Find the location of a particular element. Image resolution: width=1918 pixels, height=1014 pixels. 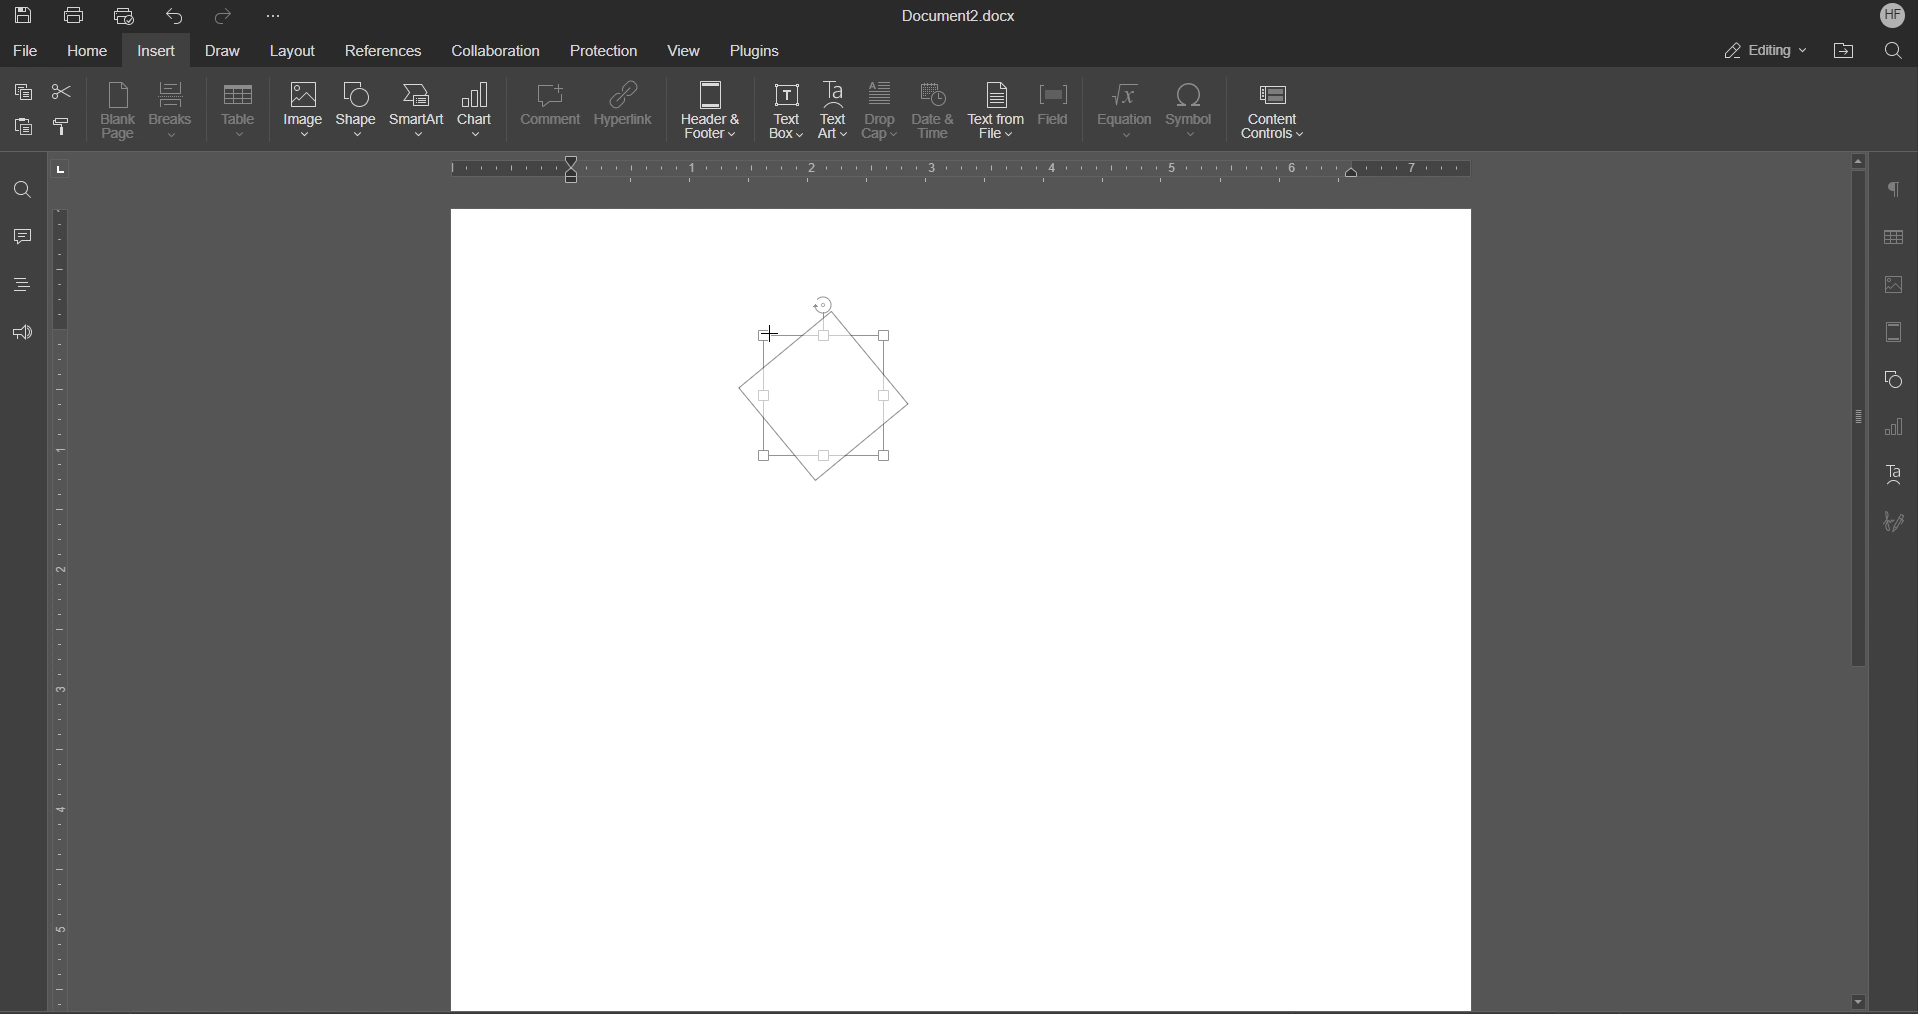

Document Title is located at coordinates (960, 14).